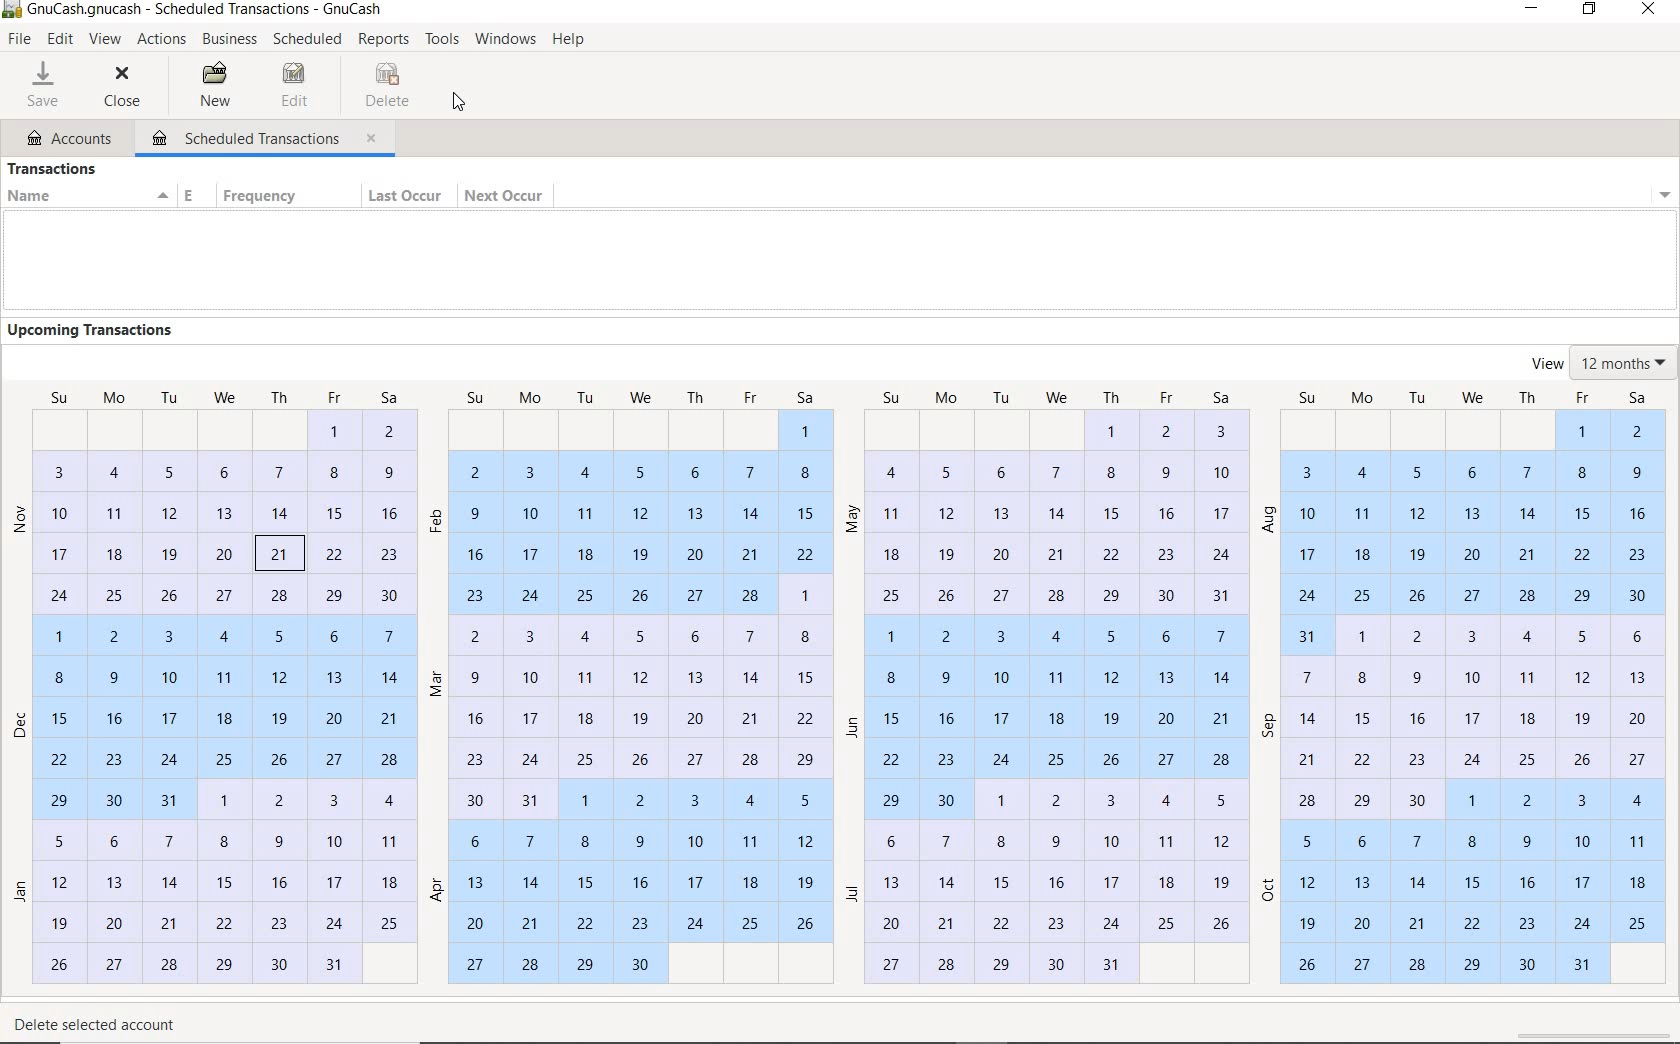  I want to click on Scheduled , so click(308, 40).